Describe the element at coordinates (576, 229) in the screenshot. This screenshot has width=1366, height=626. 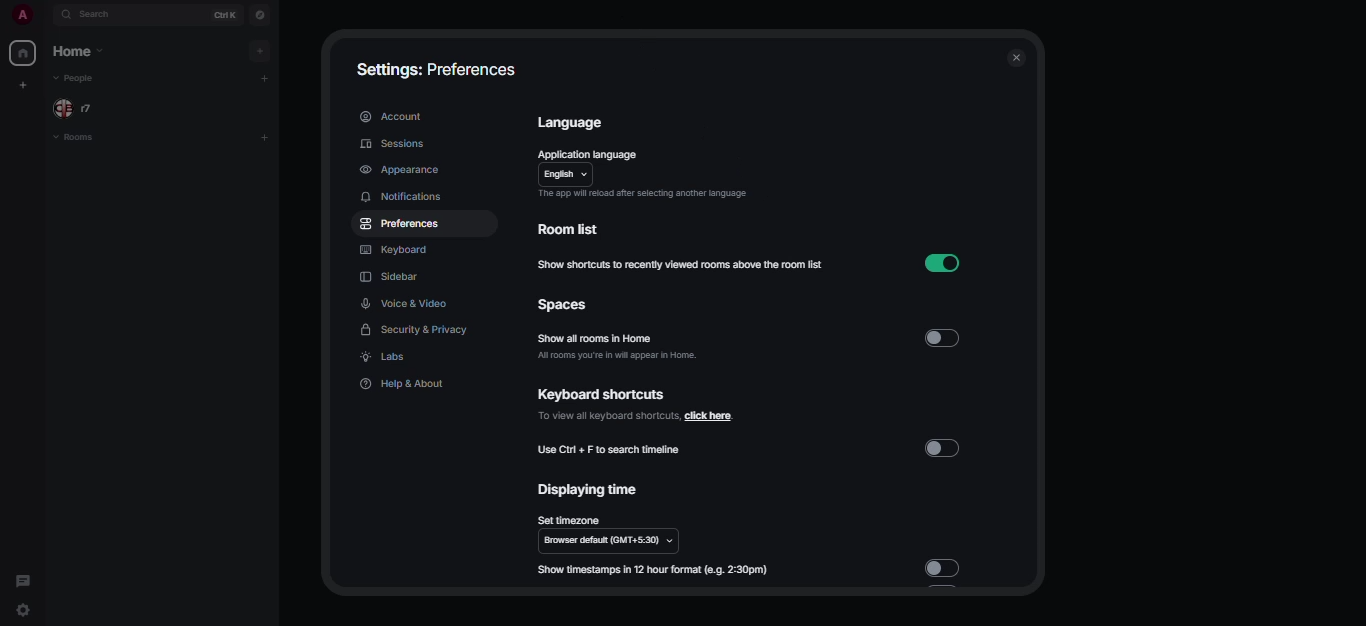
I see `room list` at that location.